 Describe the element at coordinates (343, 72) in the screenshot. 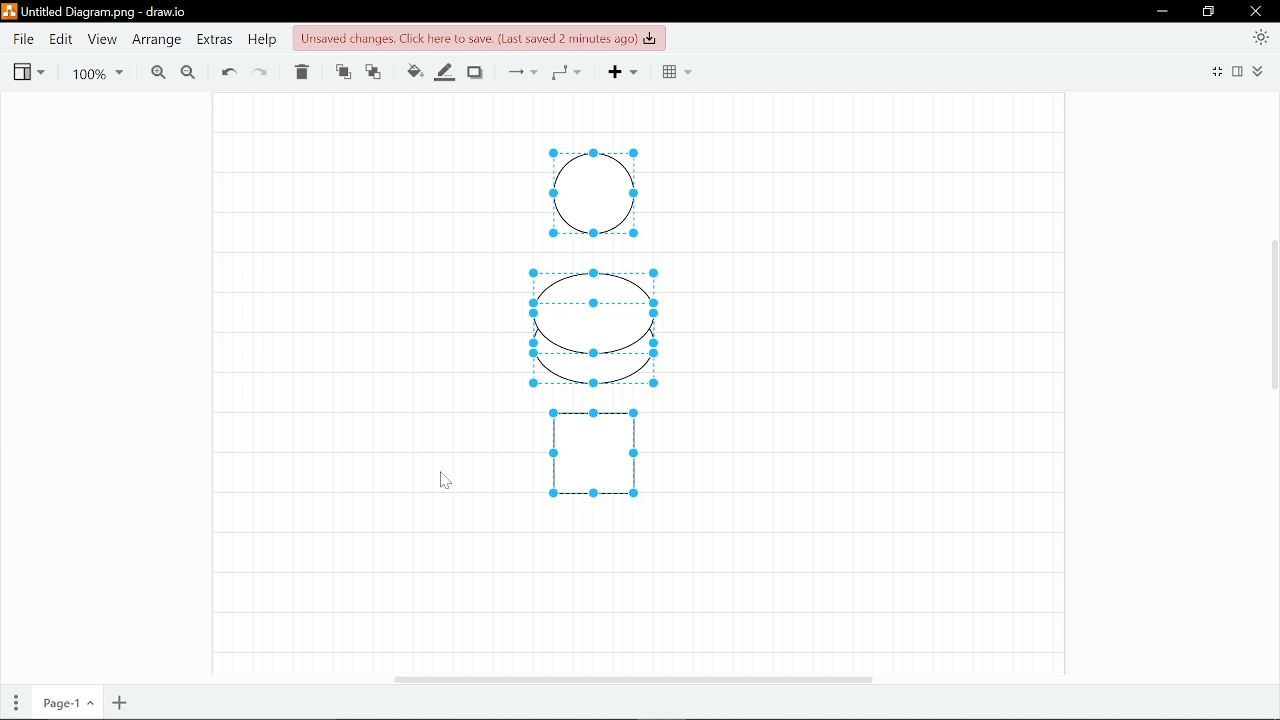

I see `Move front` at that location.